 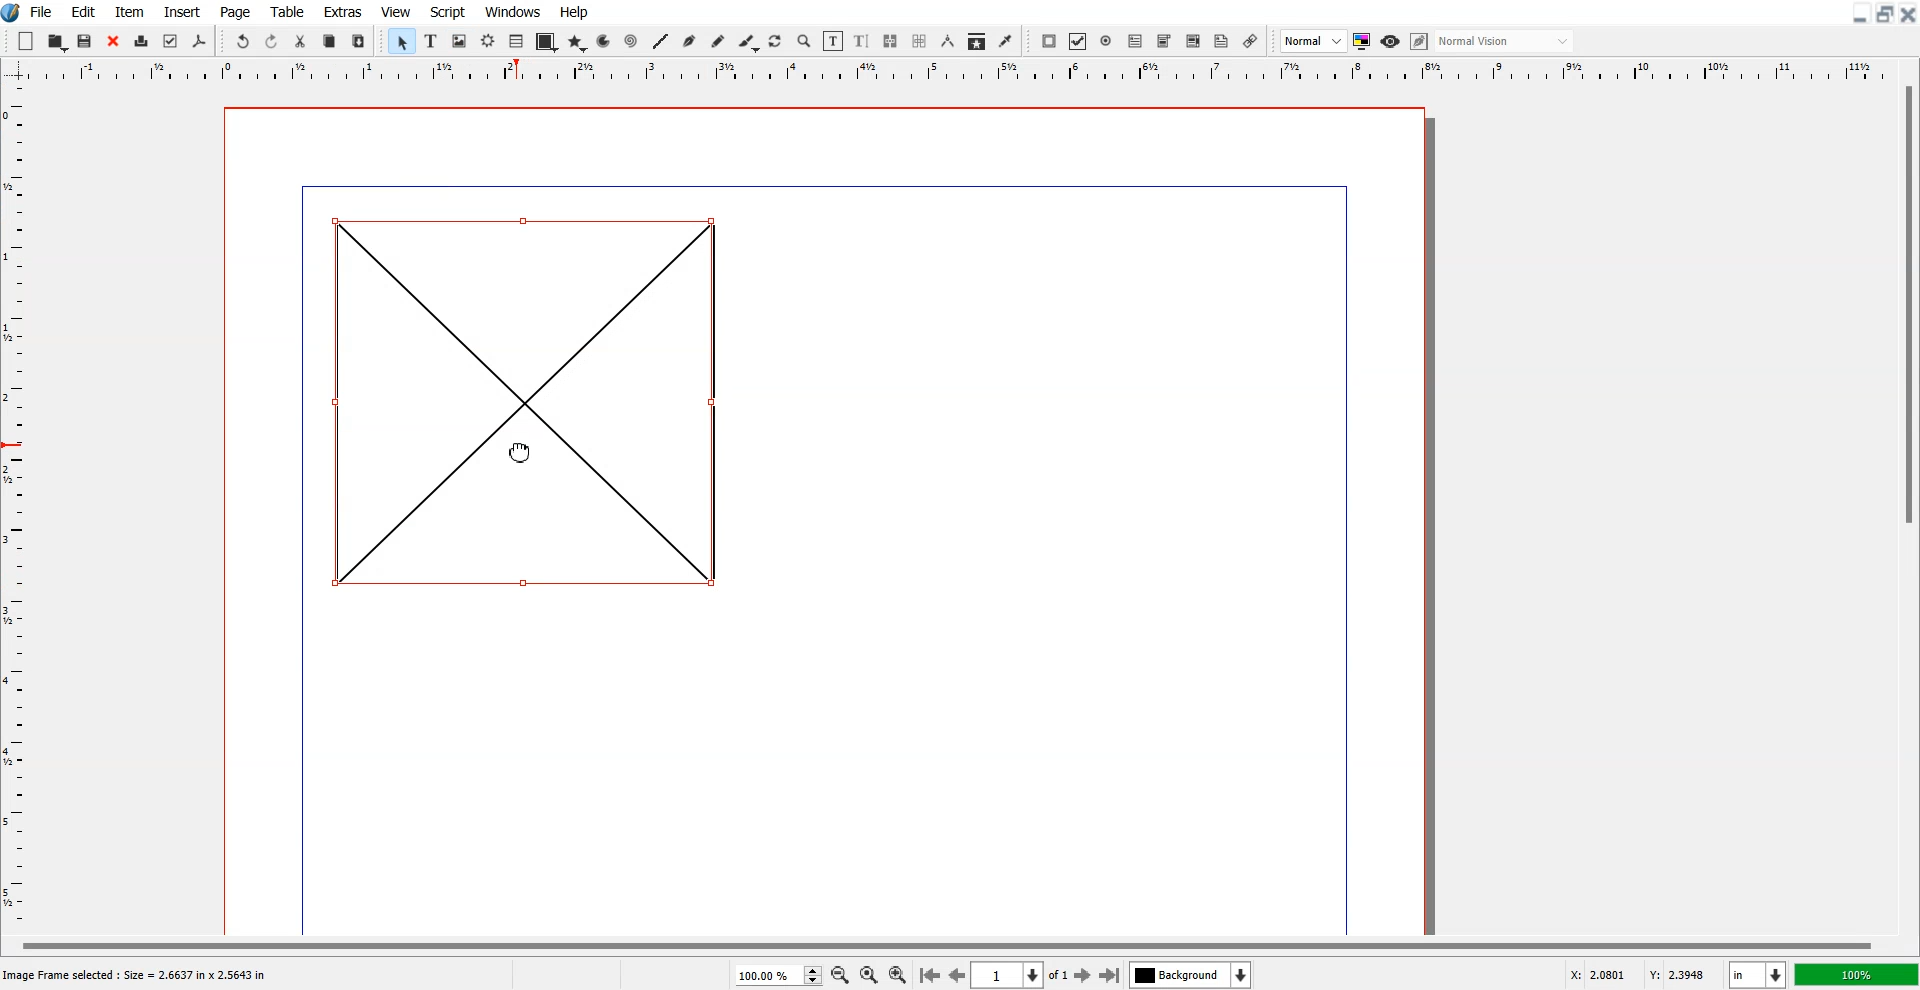 I want to click on Bezier Curve, so click(x=689, y=41).